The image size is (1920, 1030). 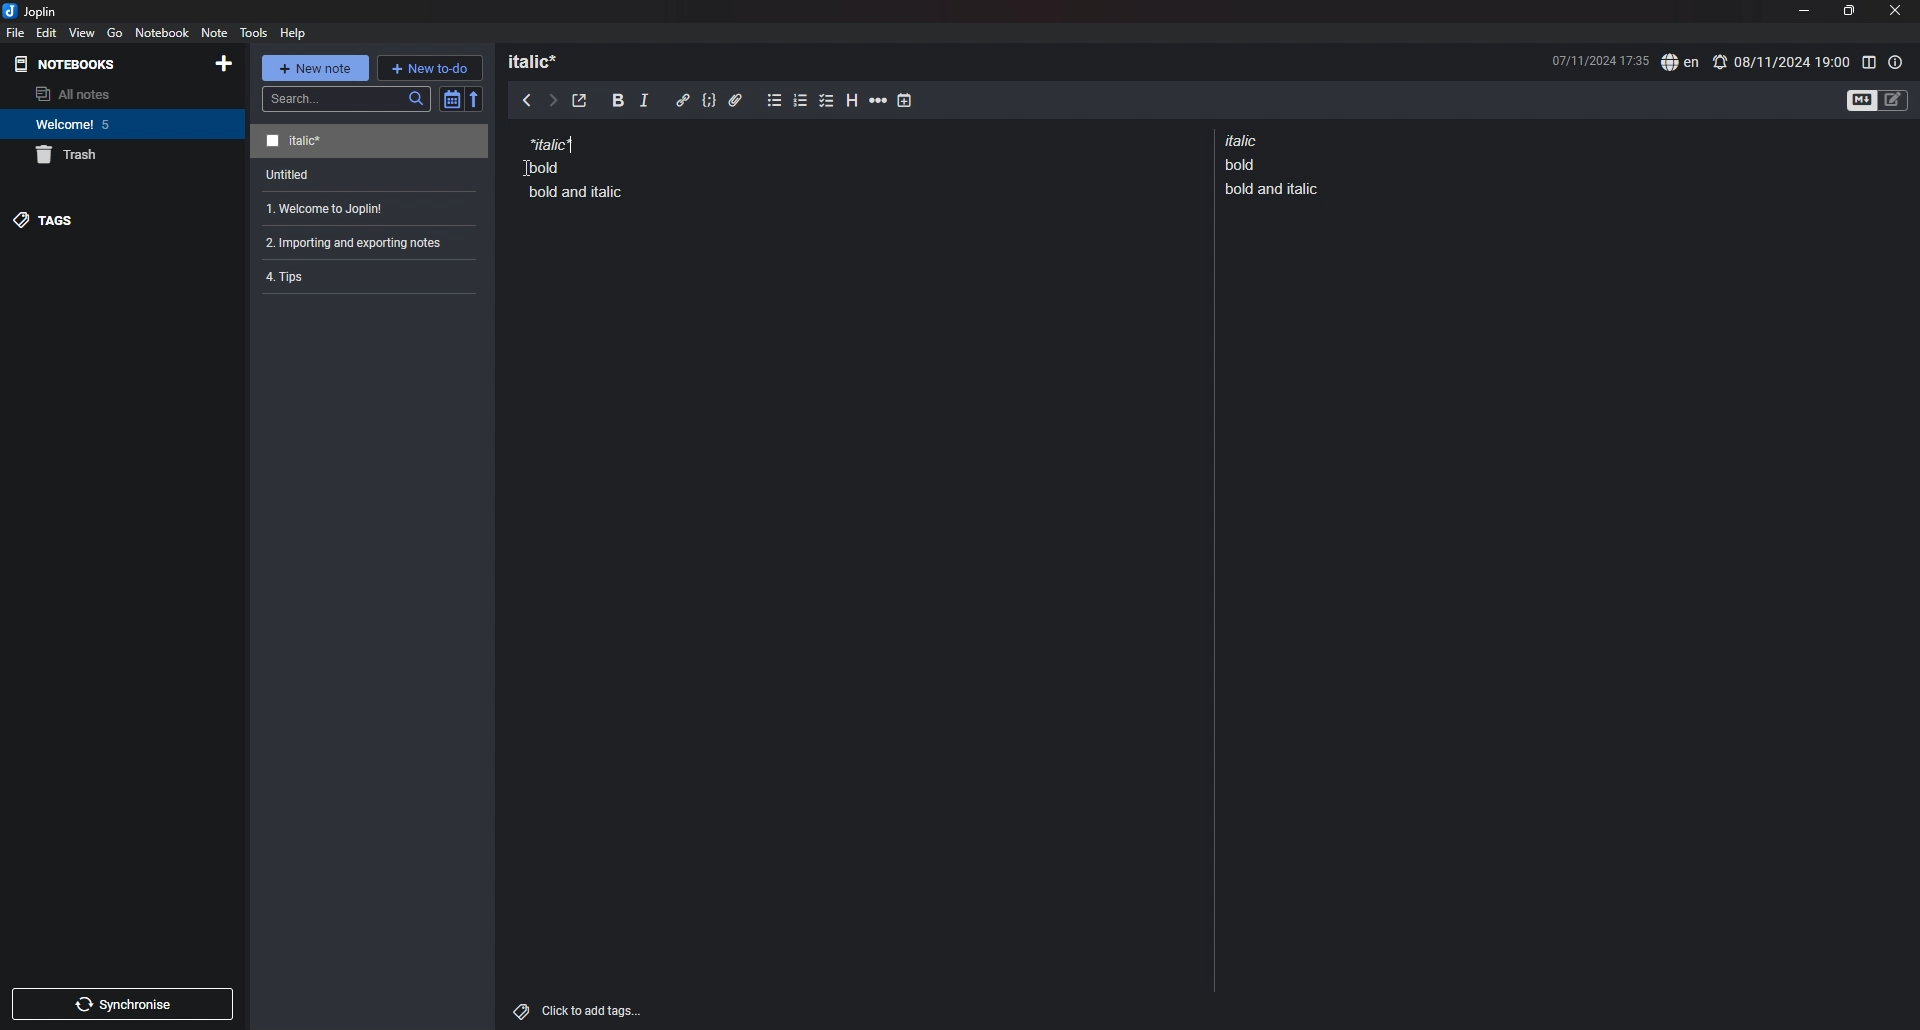 I want to click on go, so click(x=114, y=33).